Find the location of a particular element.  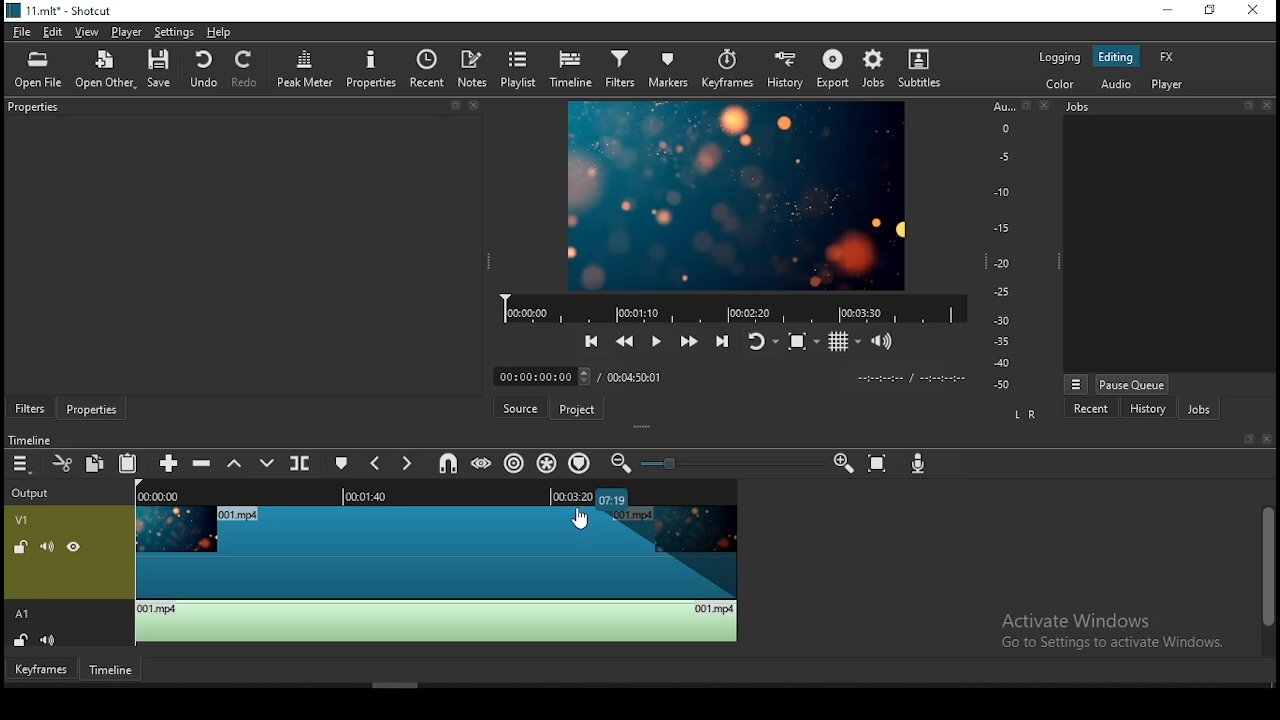

ripple markers is located at coordinates (579, 464).